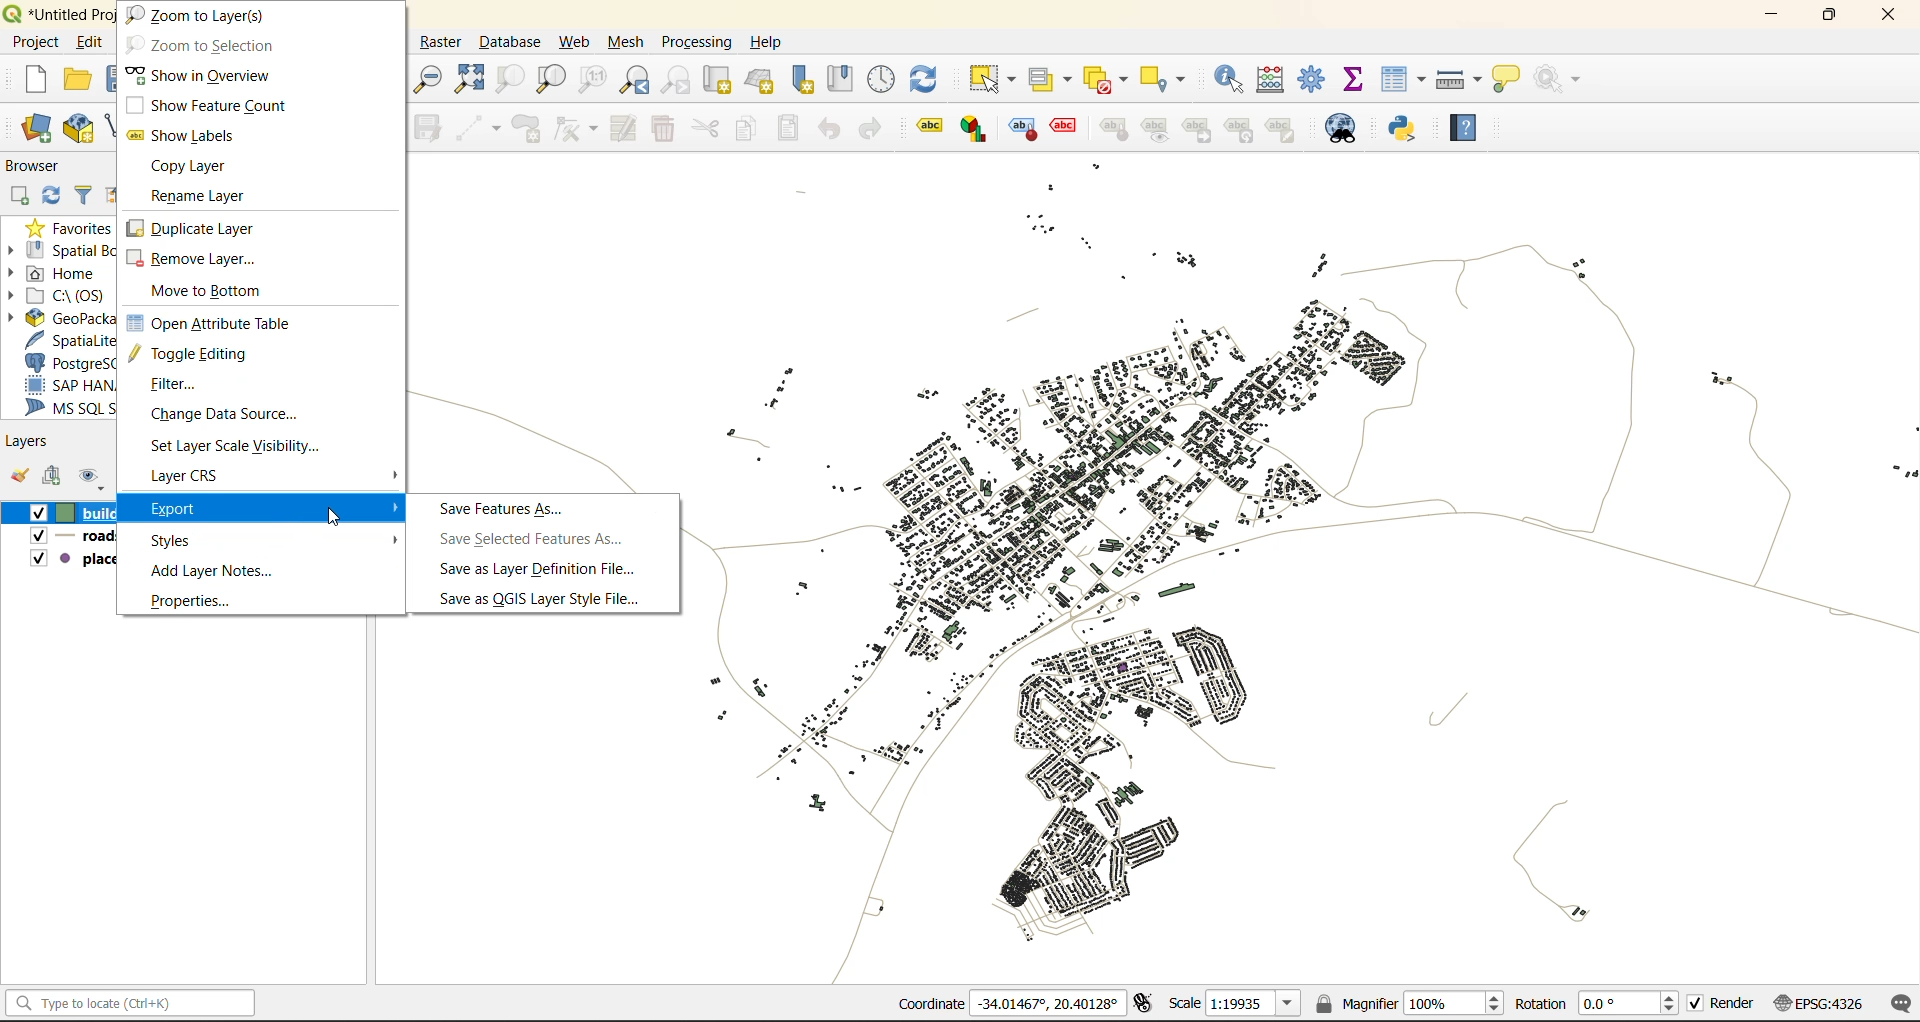  Describe the element at coordinates (514, 40) in the screenshot. I see `database` at that location.